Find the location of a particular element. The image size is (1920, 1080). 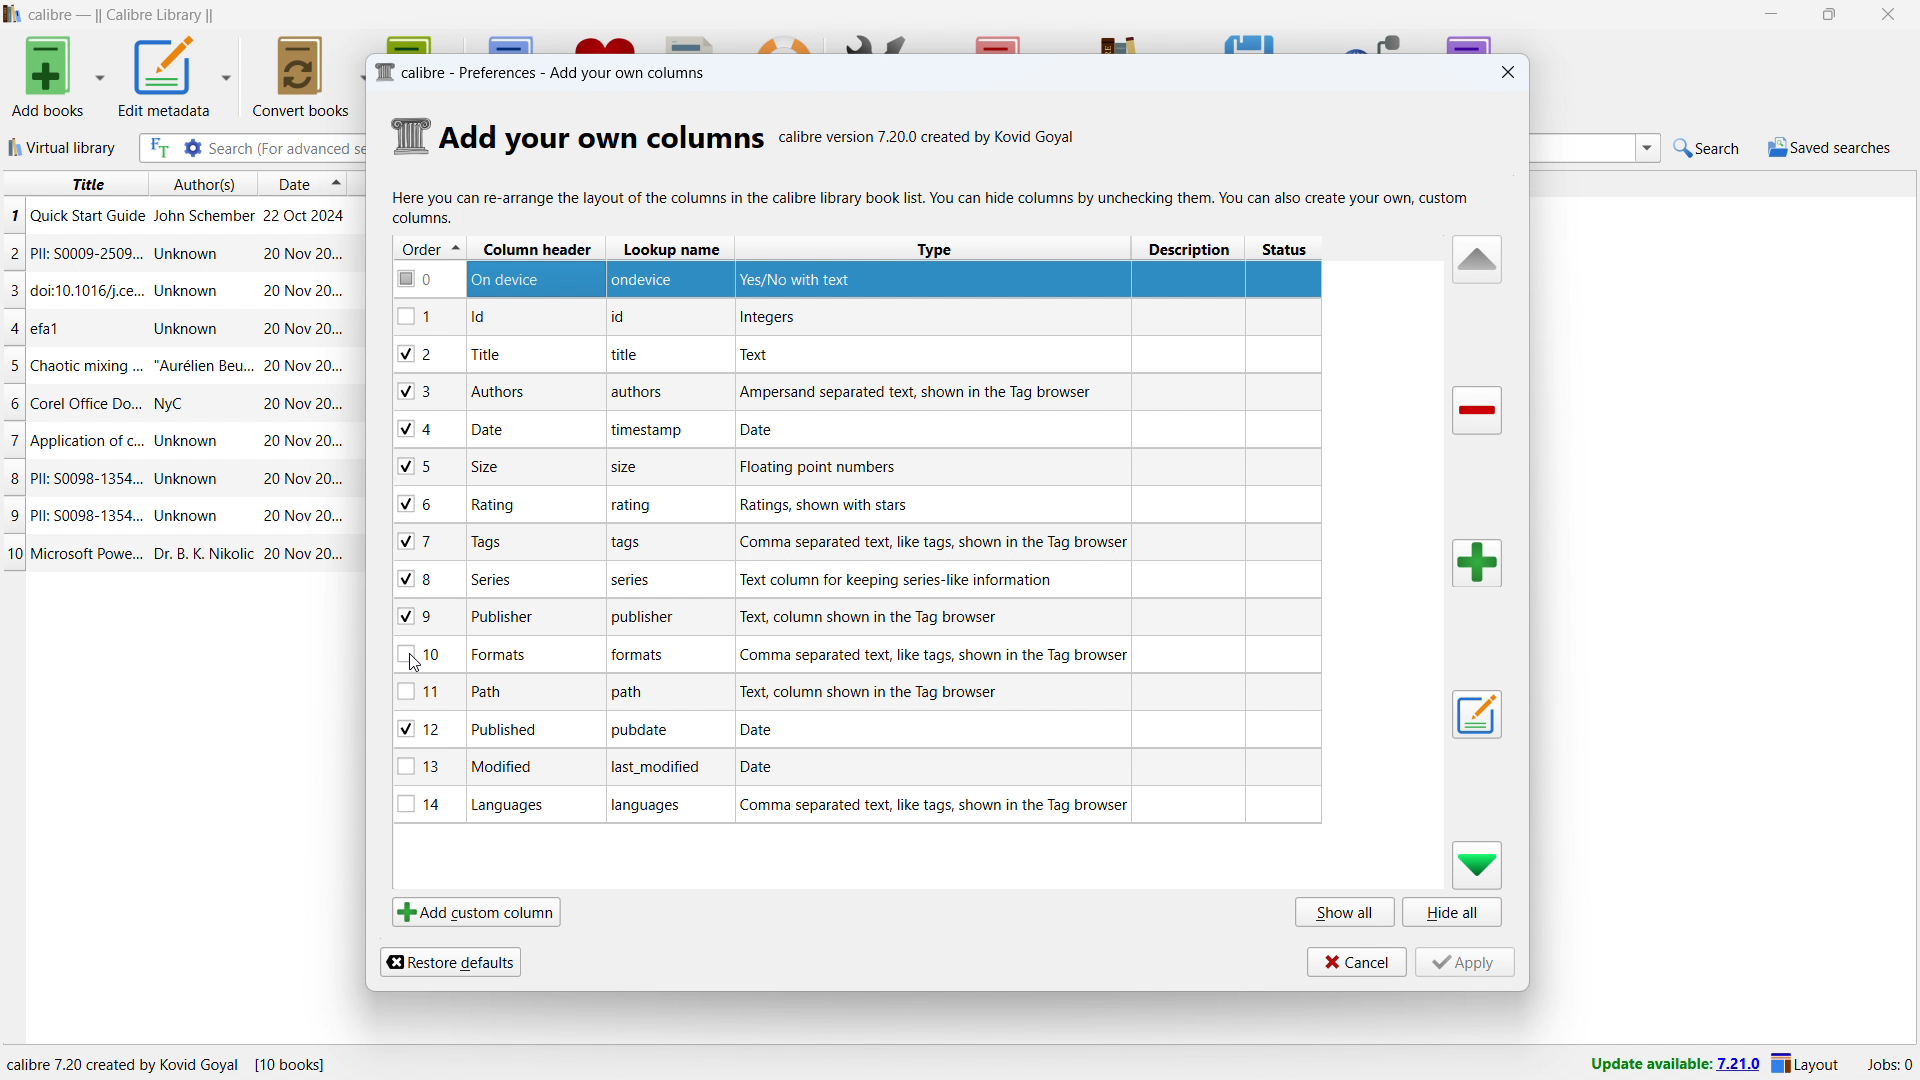

remove column is located at coordinates (1479, 410).